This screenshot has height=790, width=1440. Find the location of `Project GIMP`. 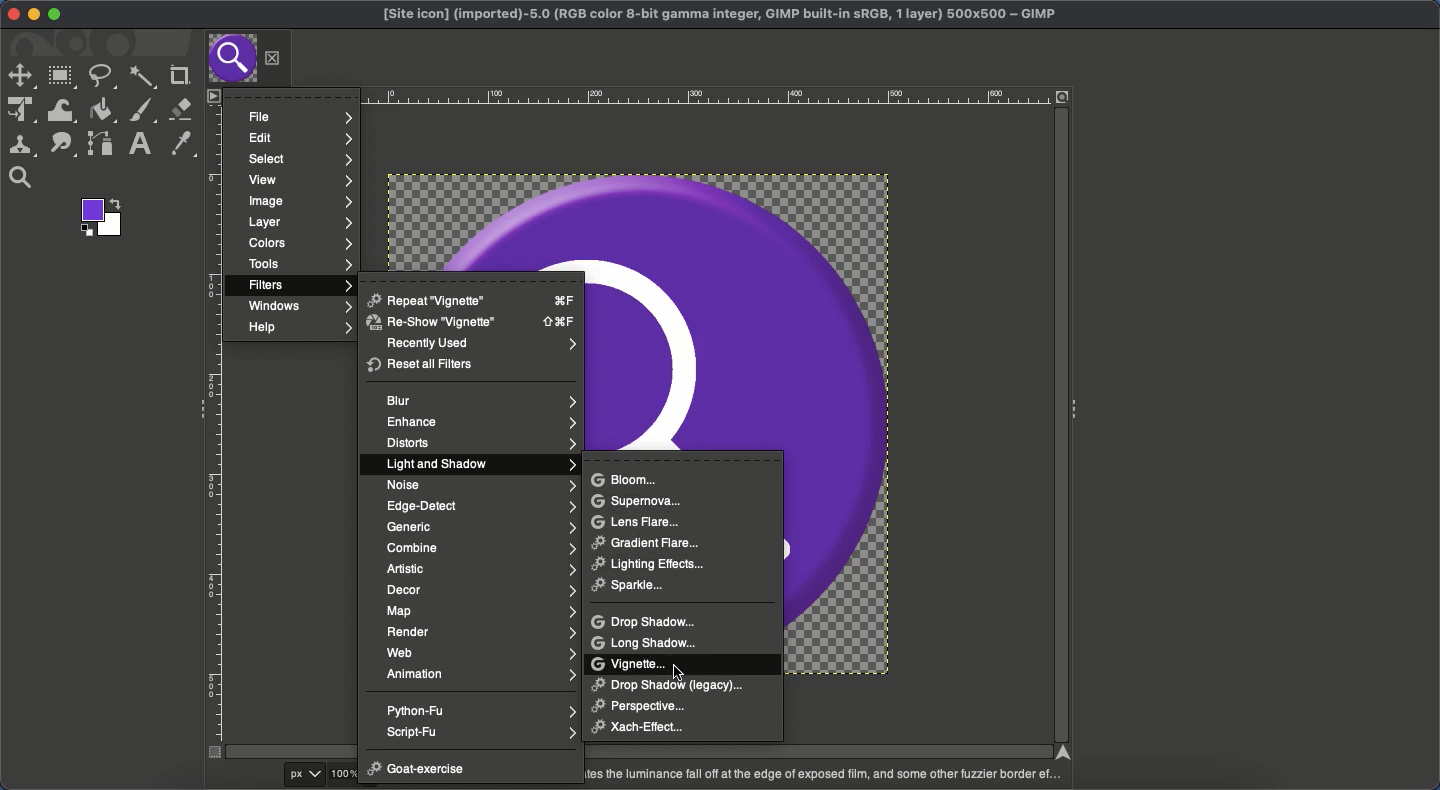

Project GIMP is located at coordinates (720, 15).